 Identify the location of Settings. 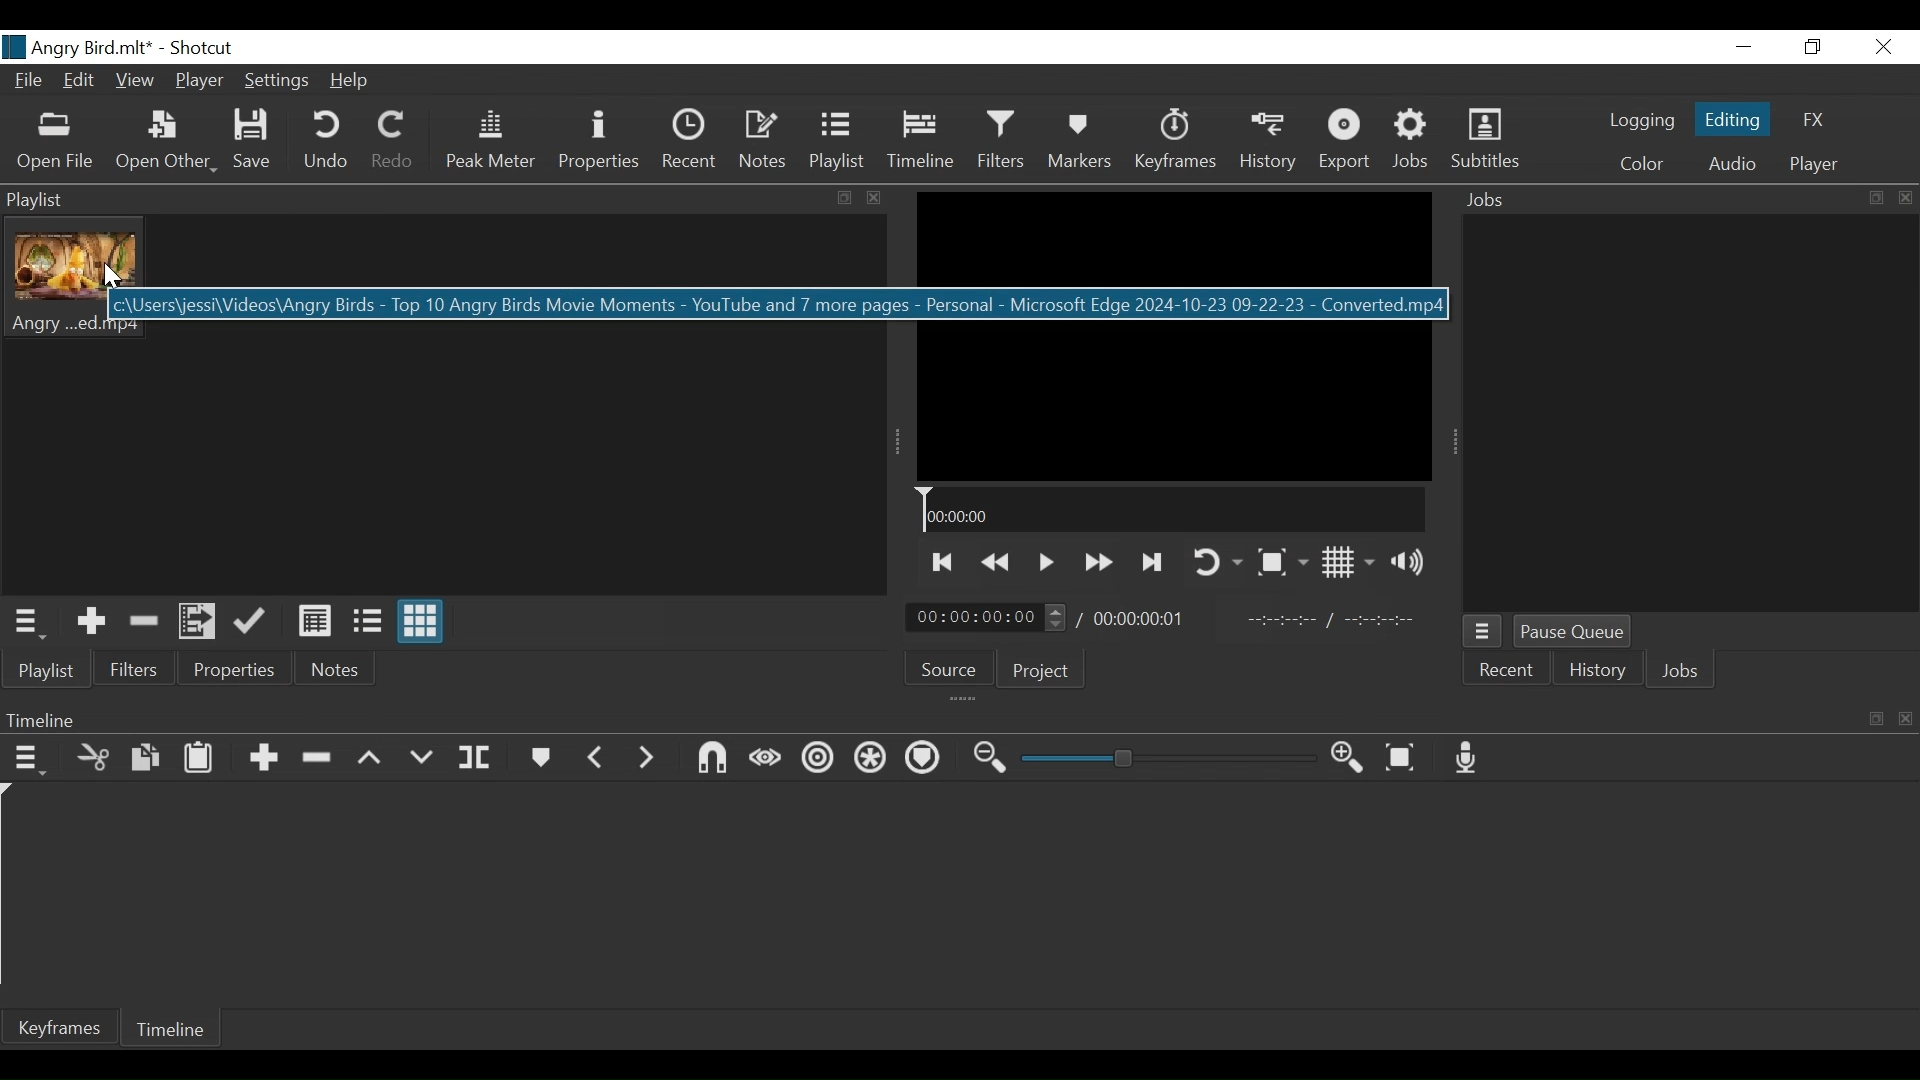
(275, 79).